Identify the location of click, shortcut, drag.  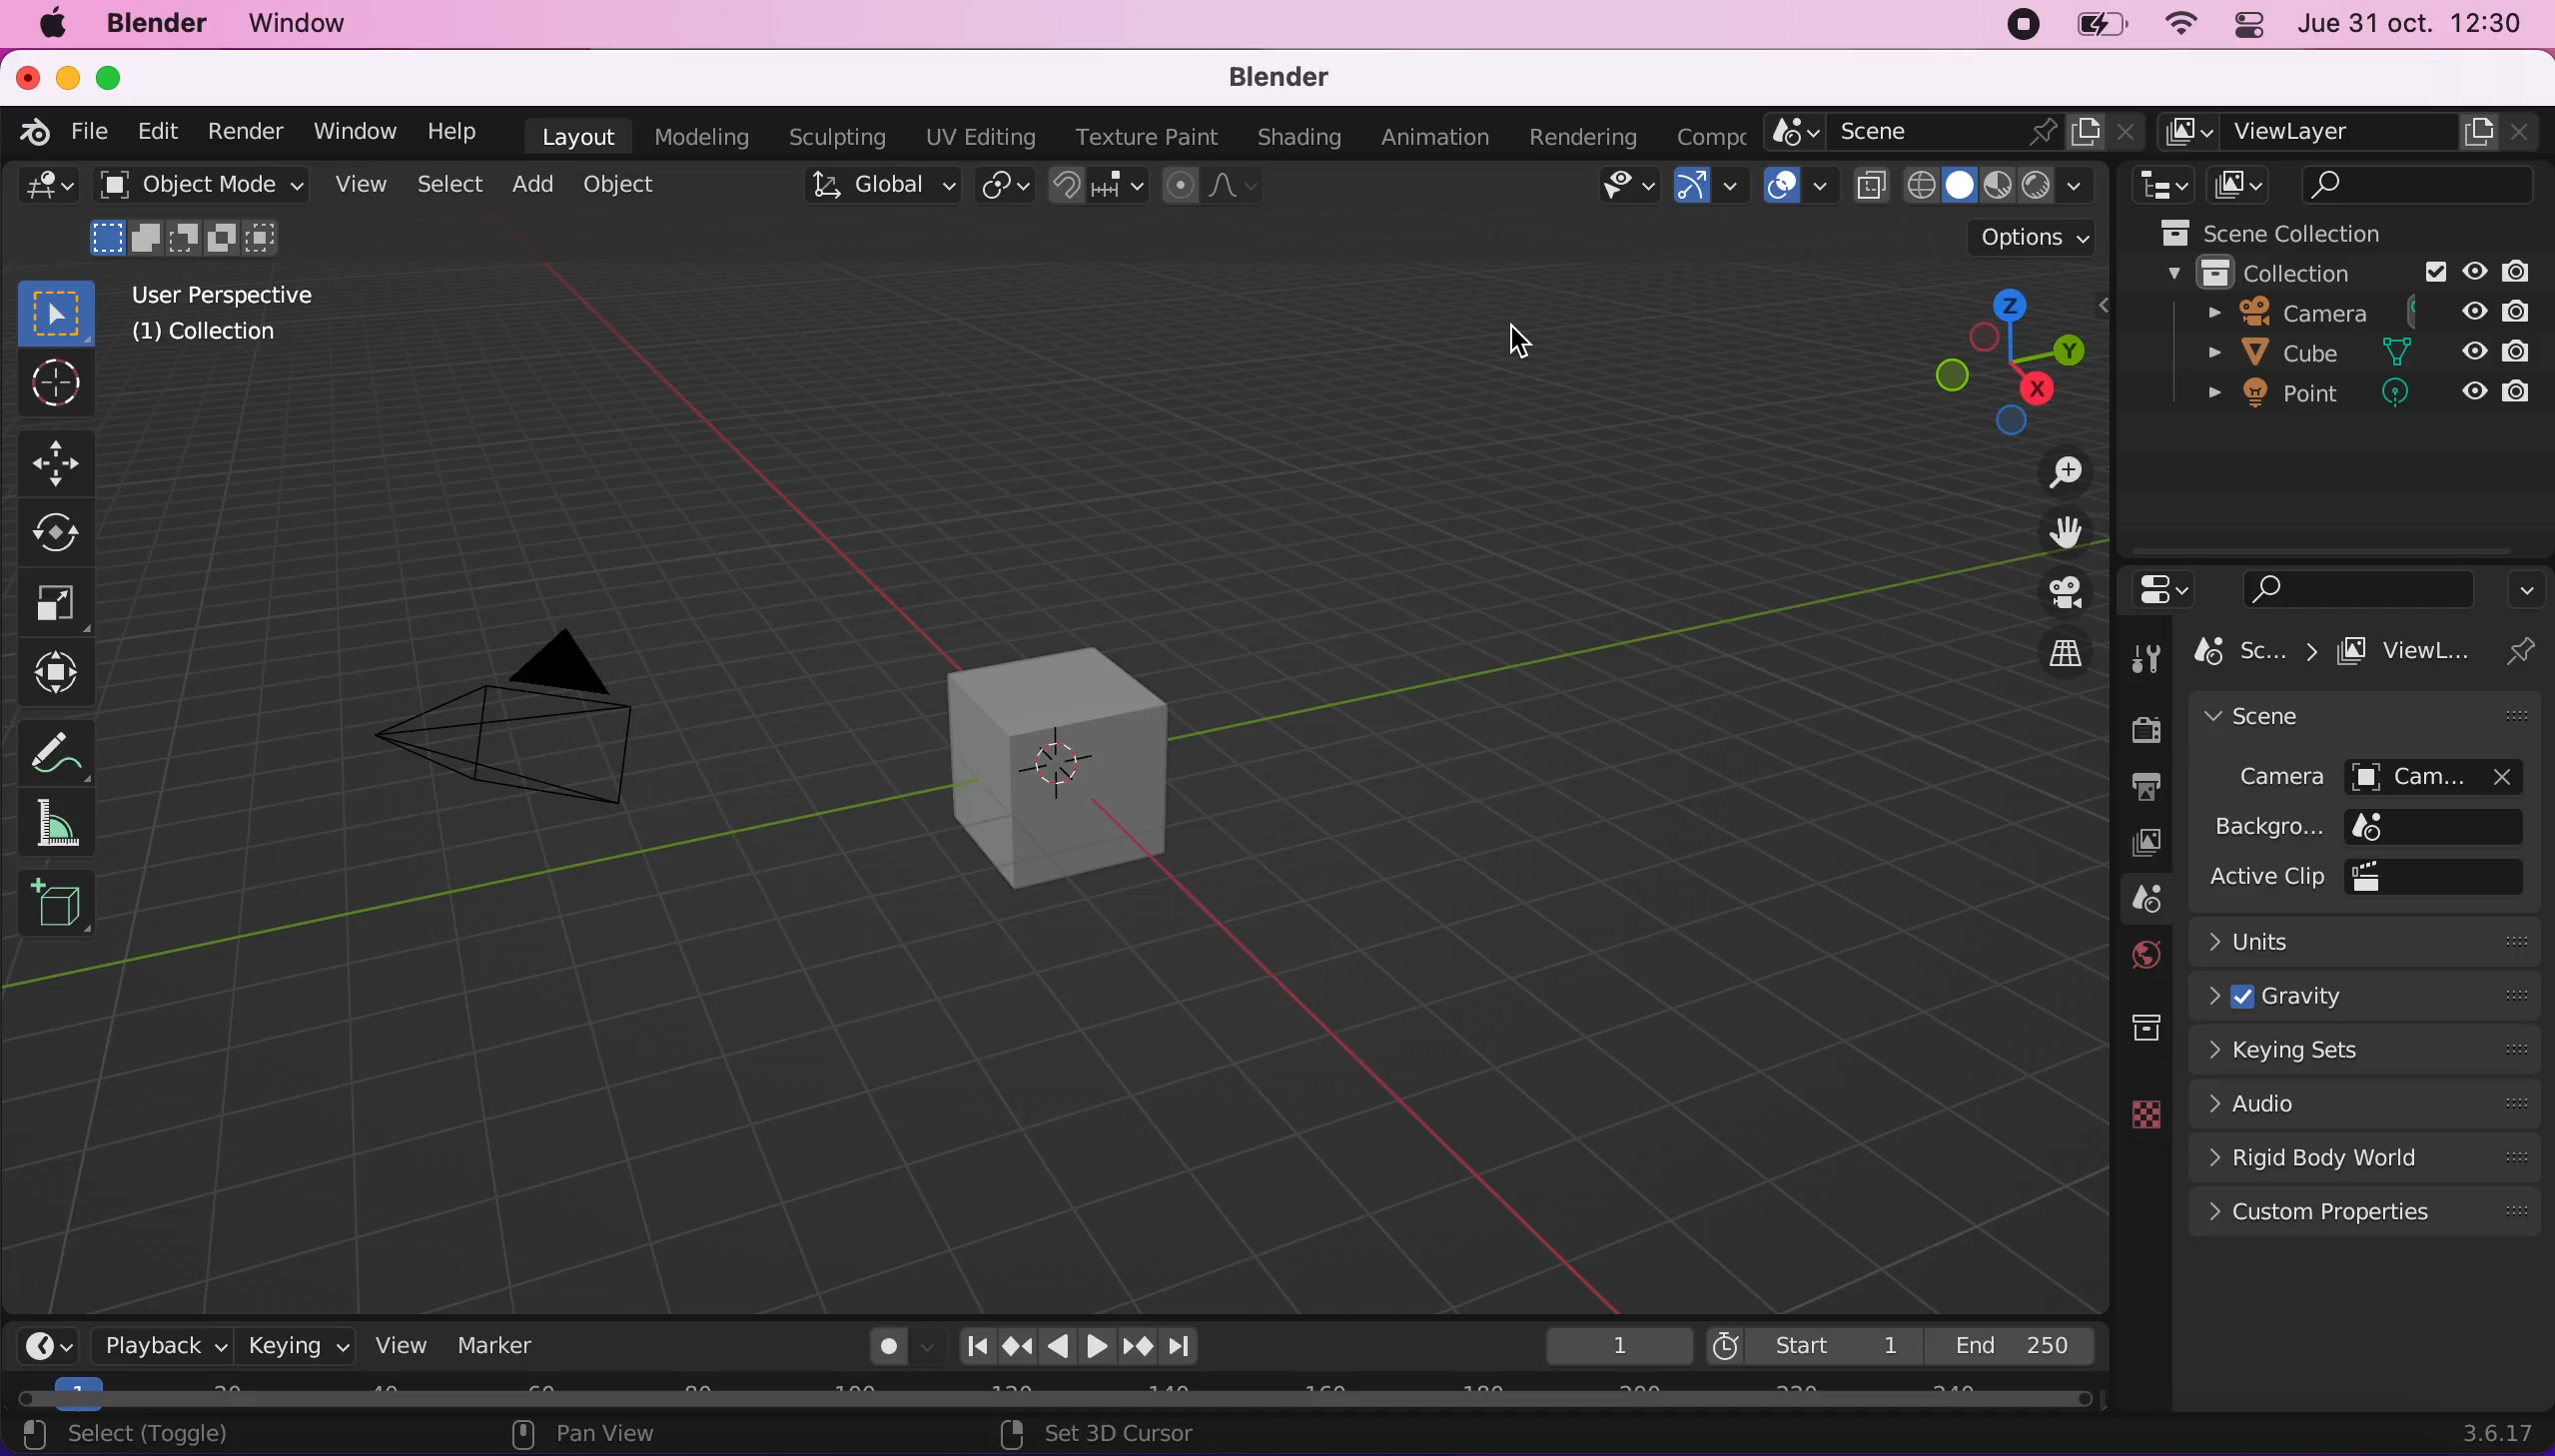
(2009, 360).